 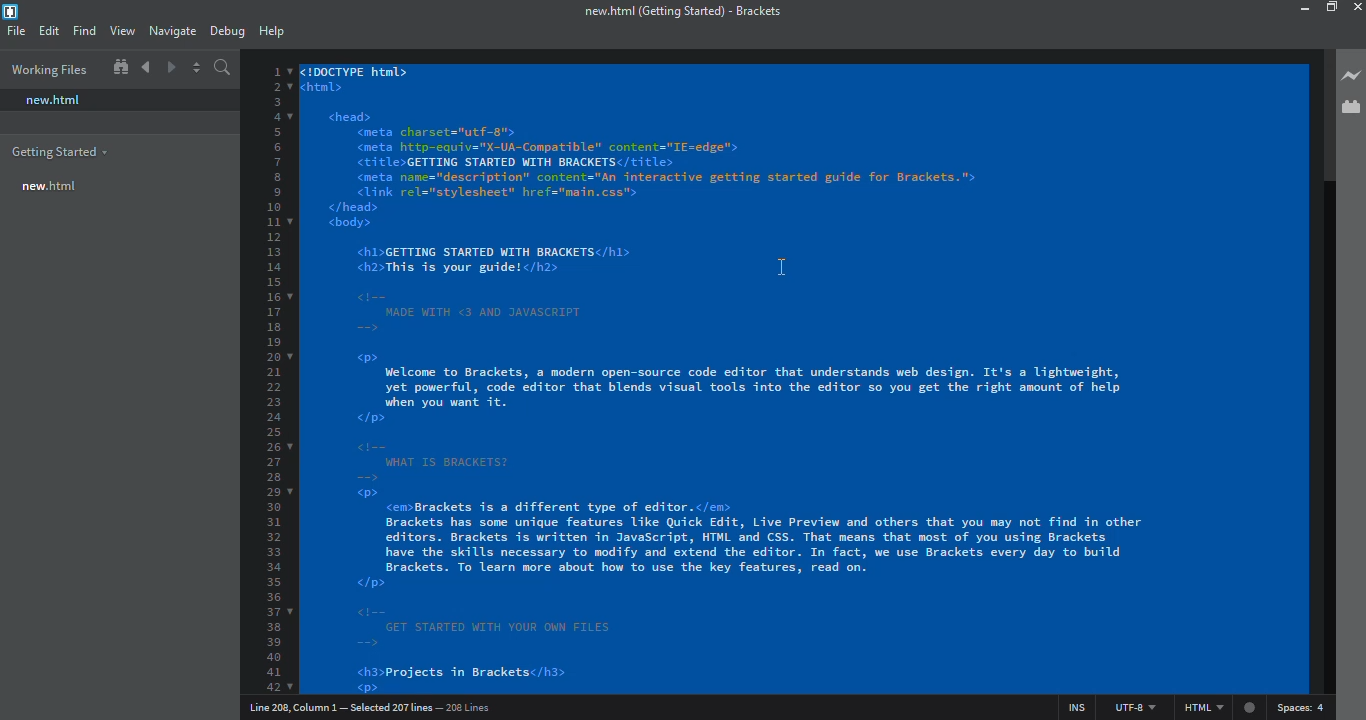 What do you see at coordinates (275, 28) in the screenshot?
I see `help` at bounding box center [275, 28].